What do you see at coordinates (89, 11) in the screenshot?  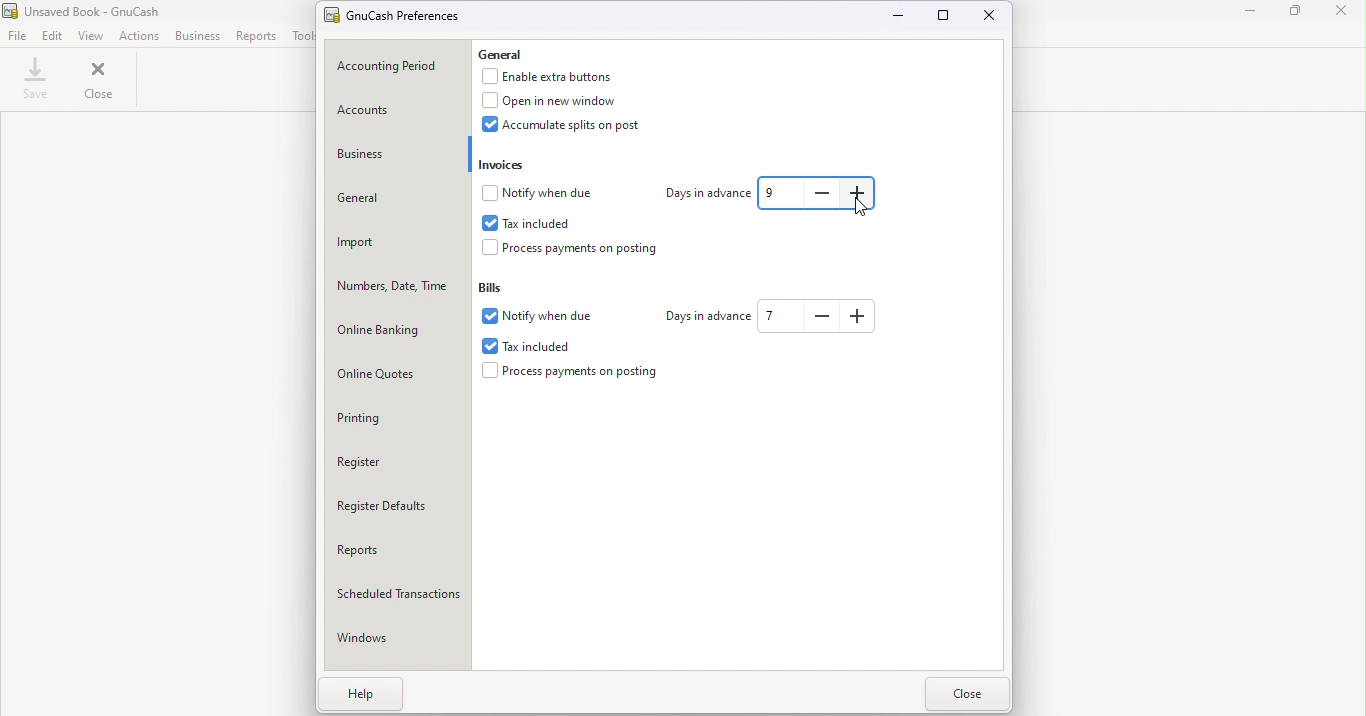 I see `File name` at bounding box center [89, 11].